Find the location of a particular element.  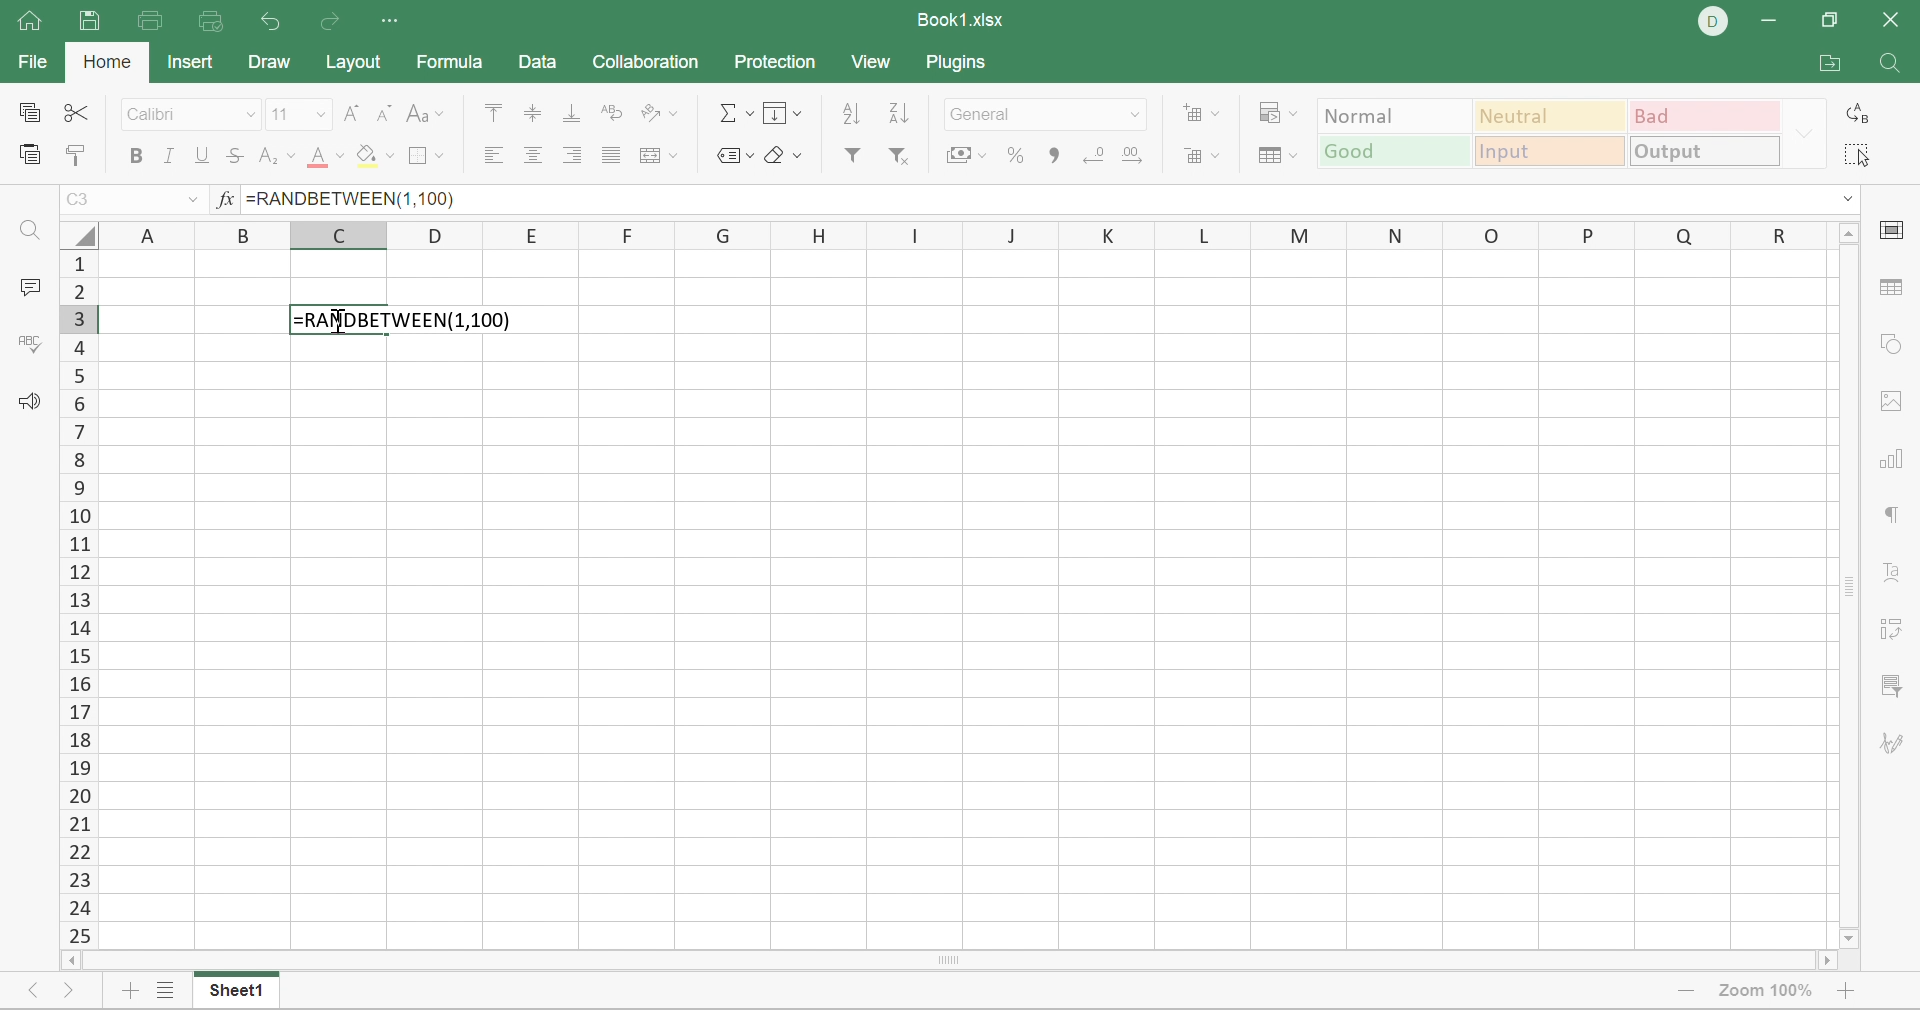

Home is located at coordinates (26, 19).